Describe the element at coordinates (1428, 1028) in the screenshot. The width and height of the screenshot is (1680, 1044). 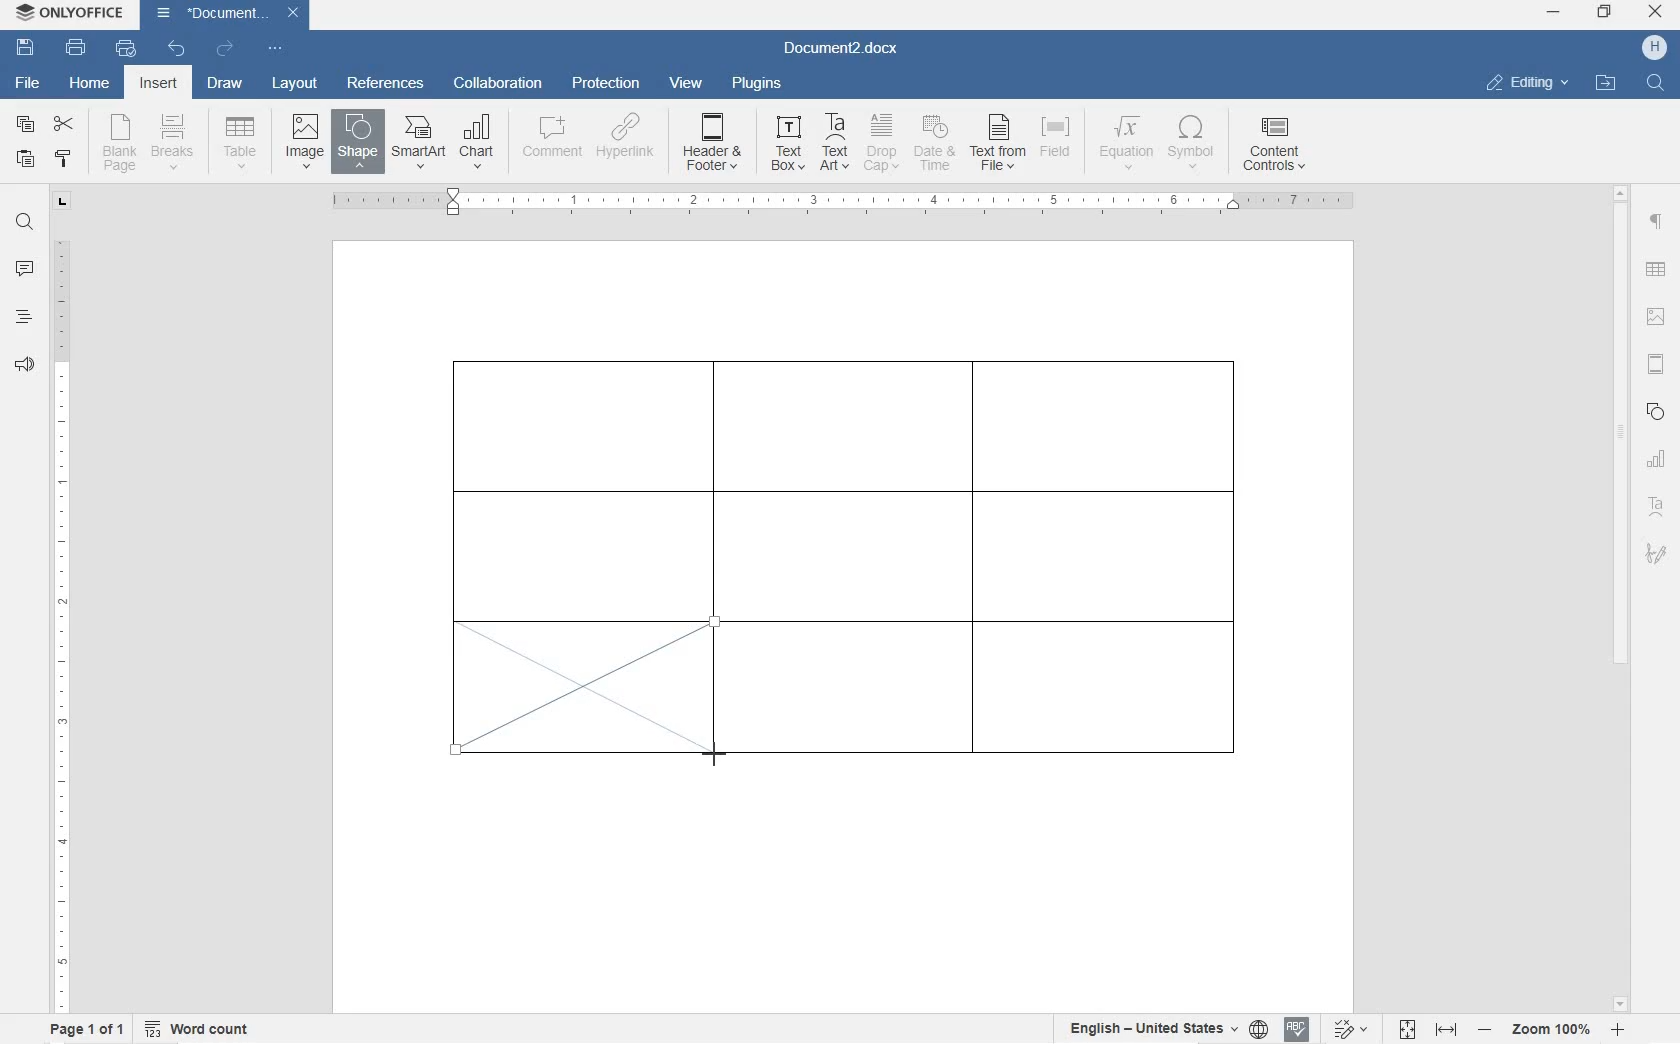
I see `fit to page or width` at that location.